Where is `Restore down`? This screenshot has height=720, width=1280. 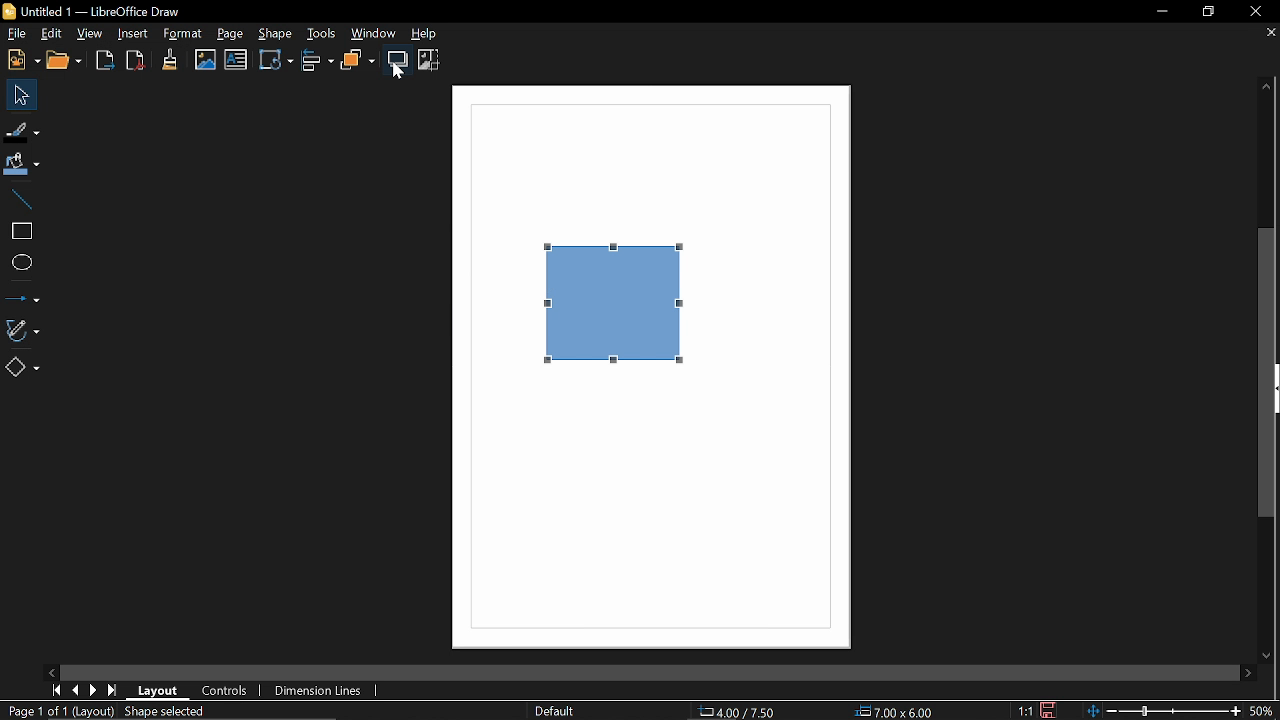 Restore down is located at coordinates (1210, 12).